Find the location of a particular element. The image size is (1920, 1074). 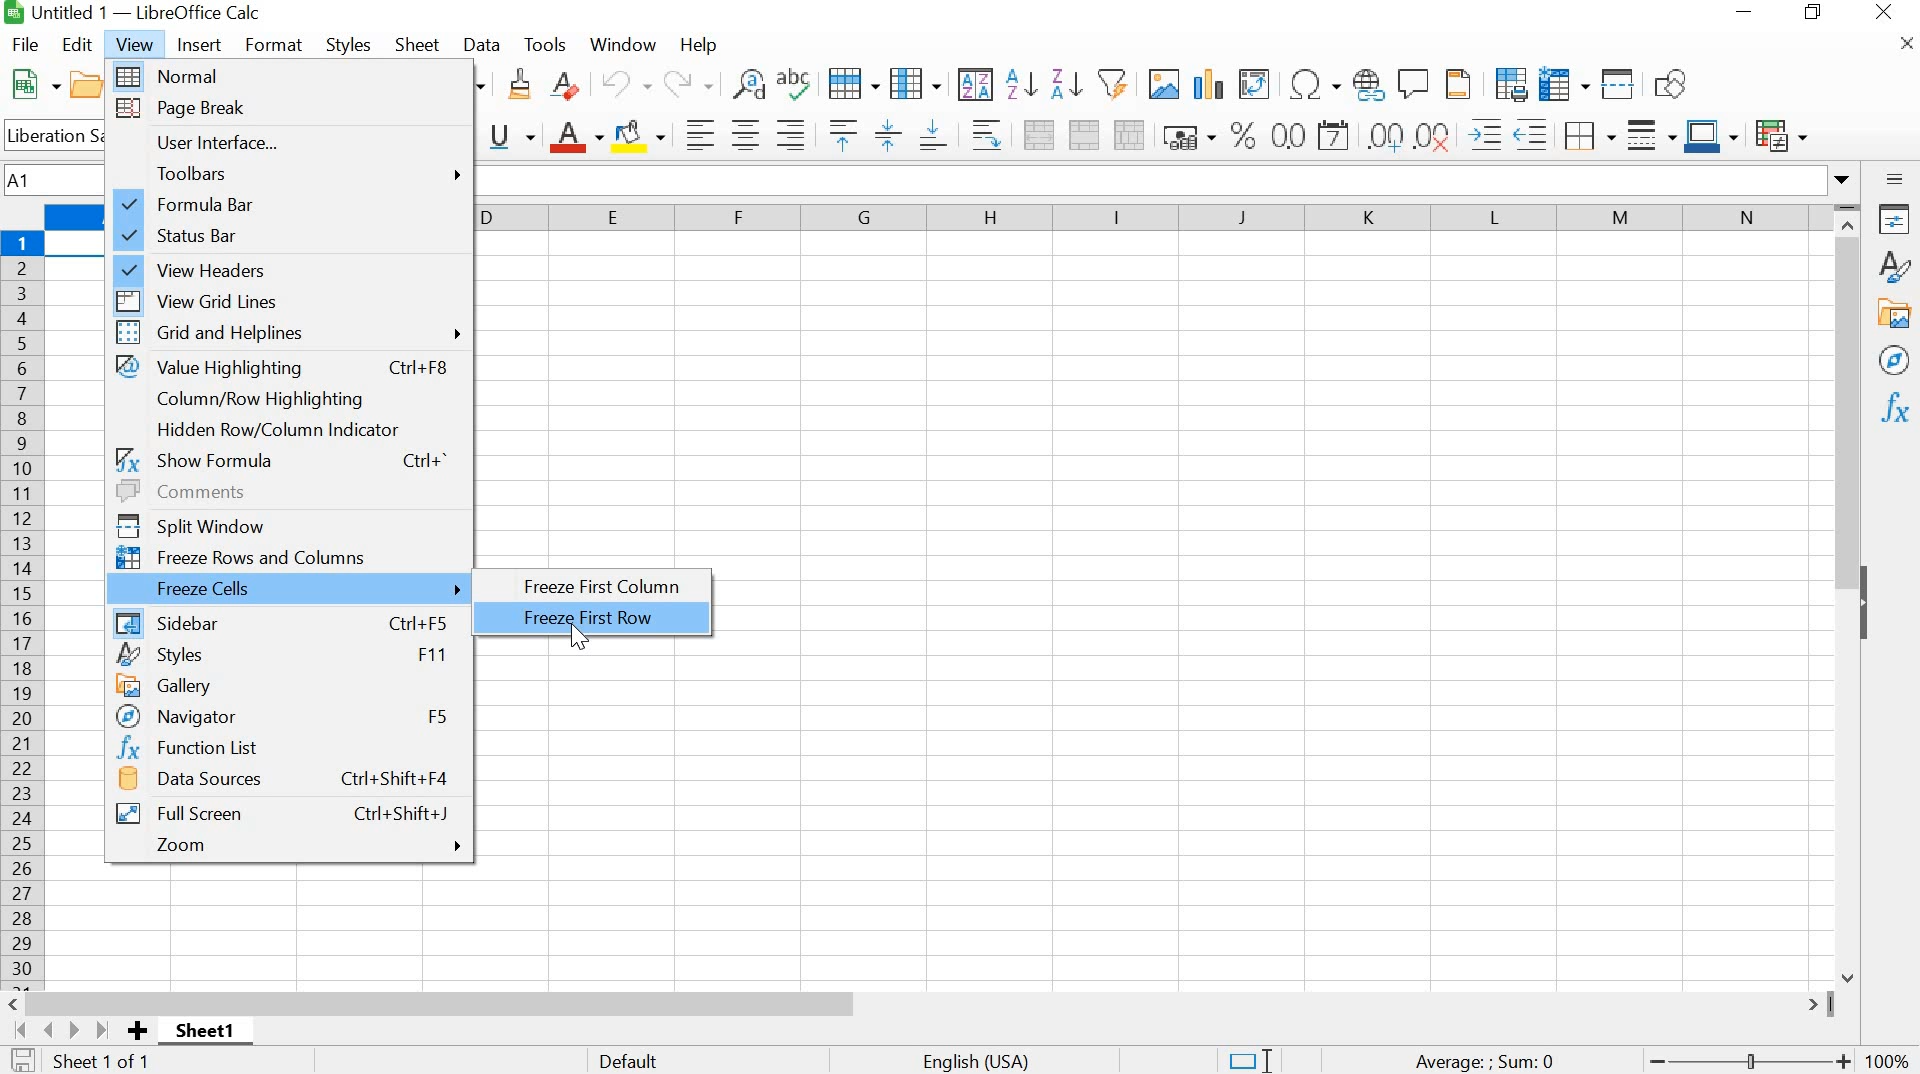

PAGE BREAK is located at coordinates (292, 110).